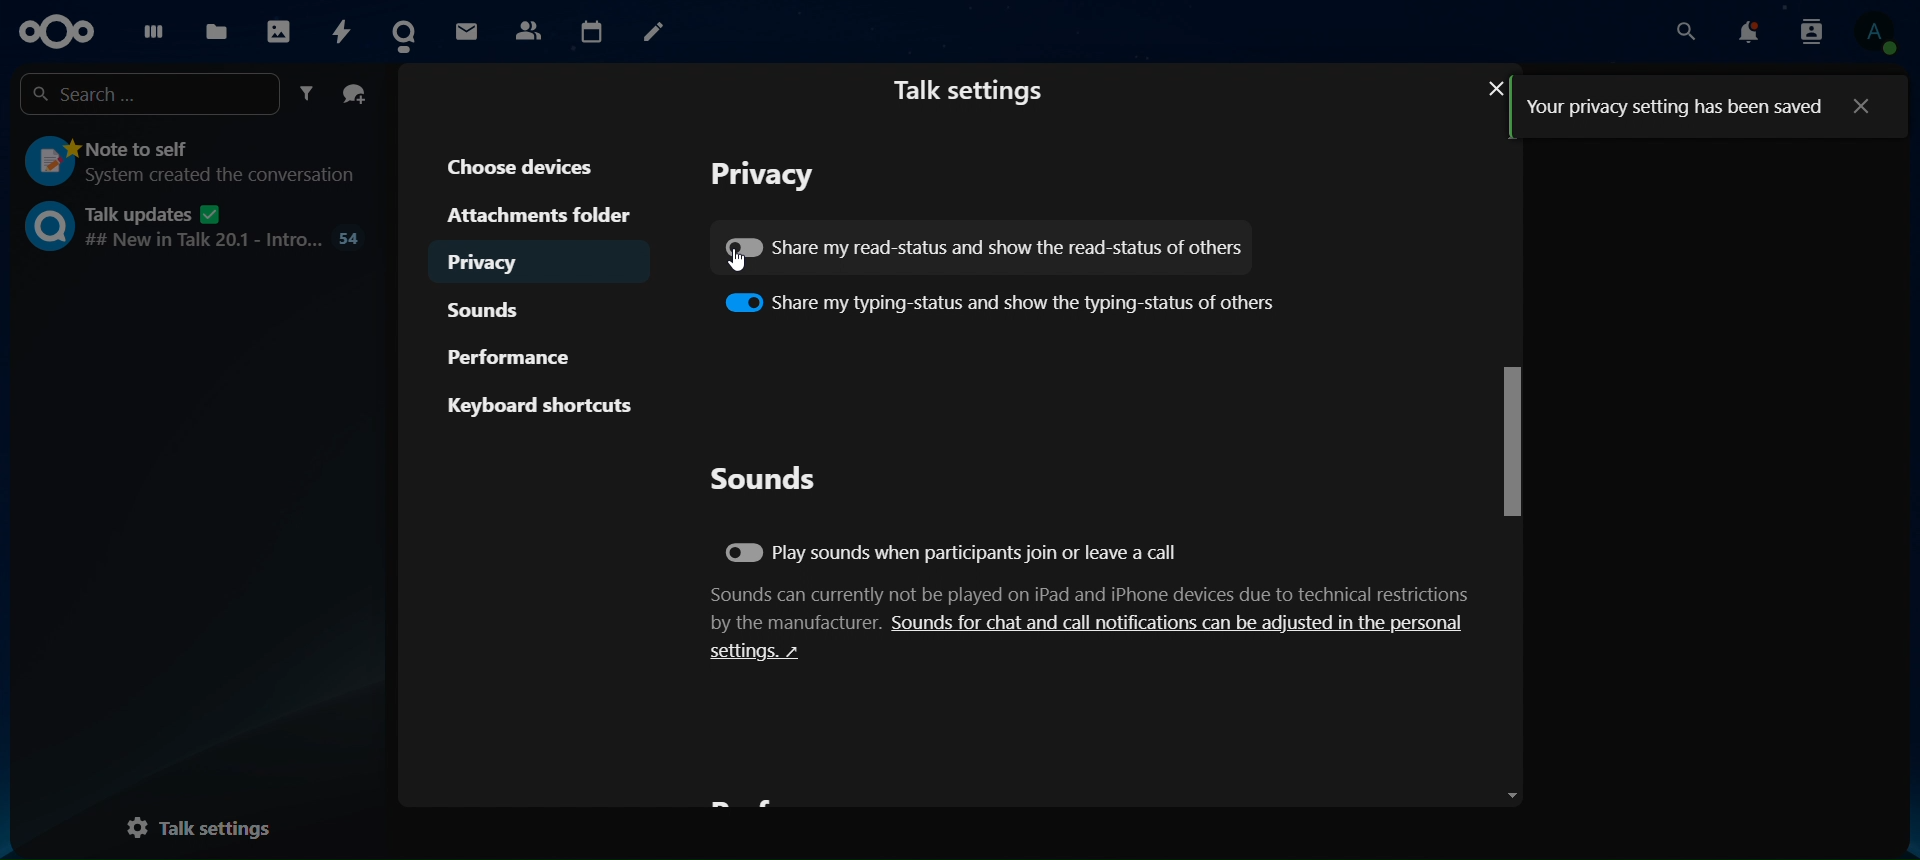 This screenshot has height=860, width=1920. What do you see at coordinates (215, 32) in the screenshot?
I see `files` at bounding box center [215, 32].